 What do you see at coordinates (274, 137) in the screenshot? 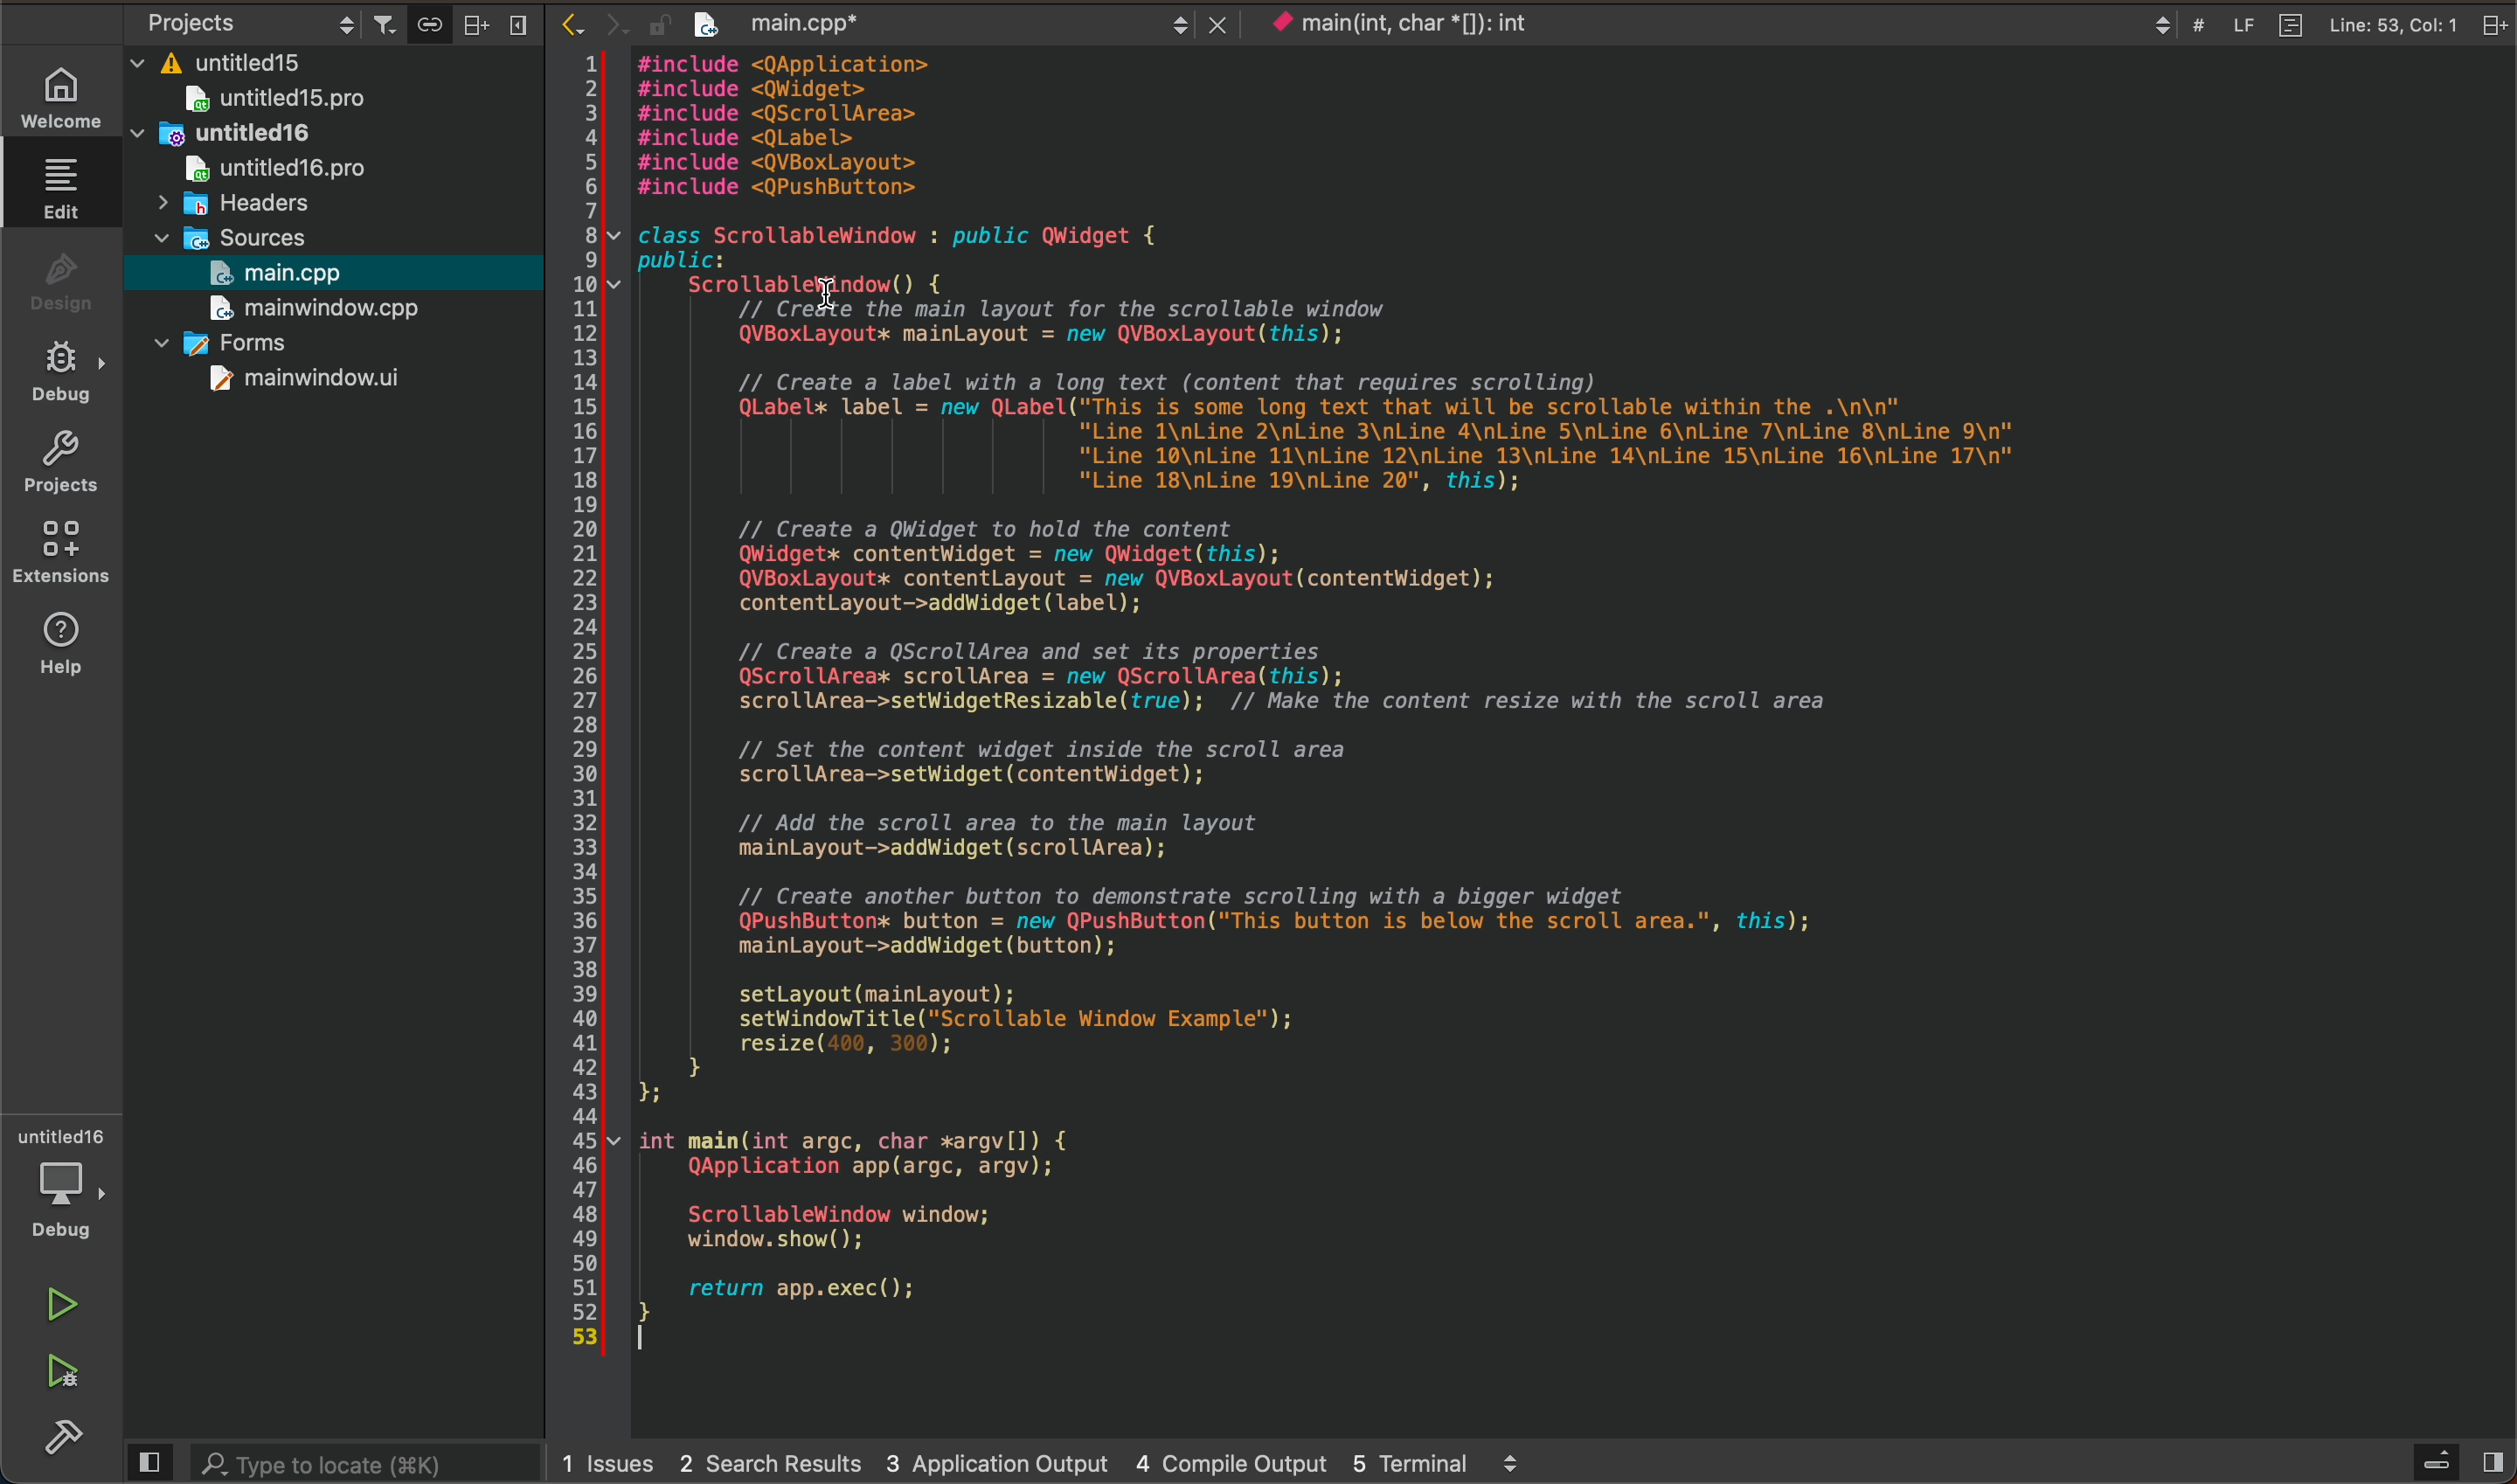
I see `untitled16` at bounding box center [274, 137].